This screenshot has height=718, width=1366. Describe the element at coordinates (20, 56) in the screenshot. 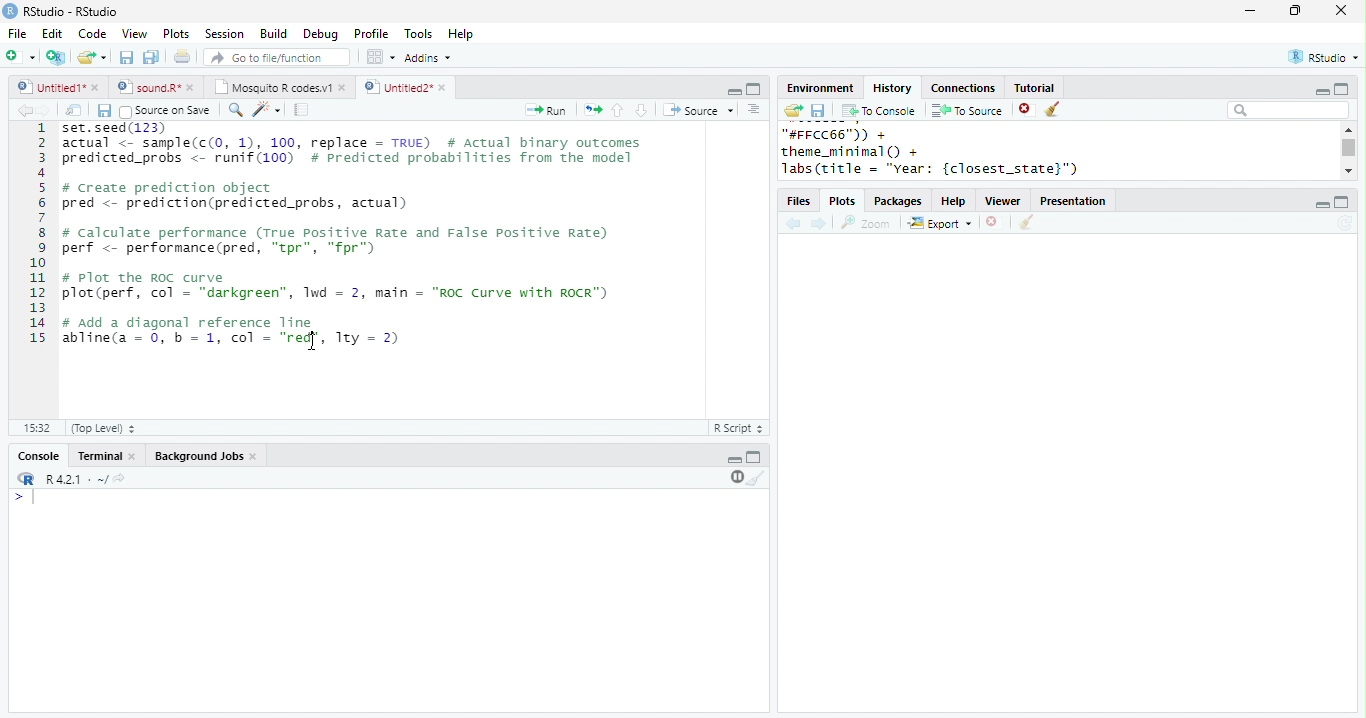

I see `new file` at that location.